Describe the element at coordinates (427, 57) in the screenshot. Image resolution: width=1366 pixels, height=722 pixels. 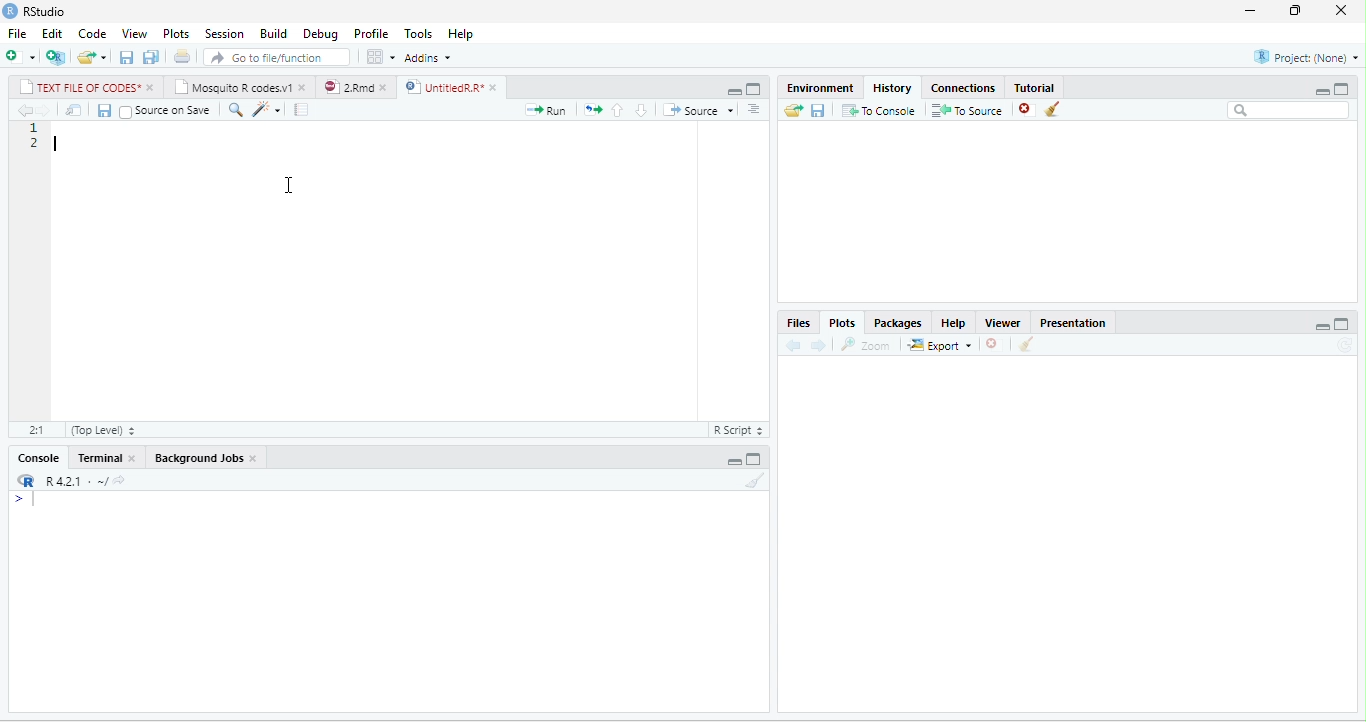
I see `Addins` at that location.